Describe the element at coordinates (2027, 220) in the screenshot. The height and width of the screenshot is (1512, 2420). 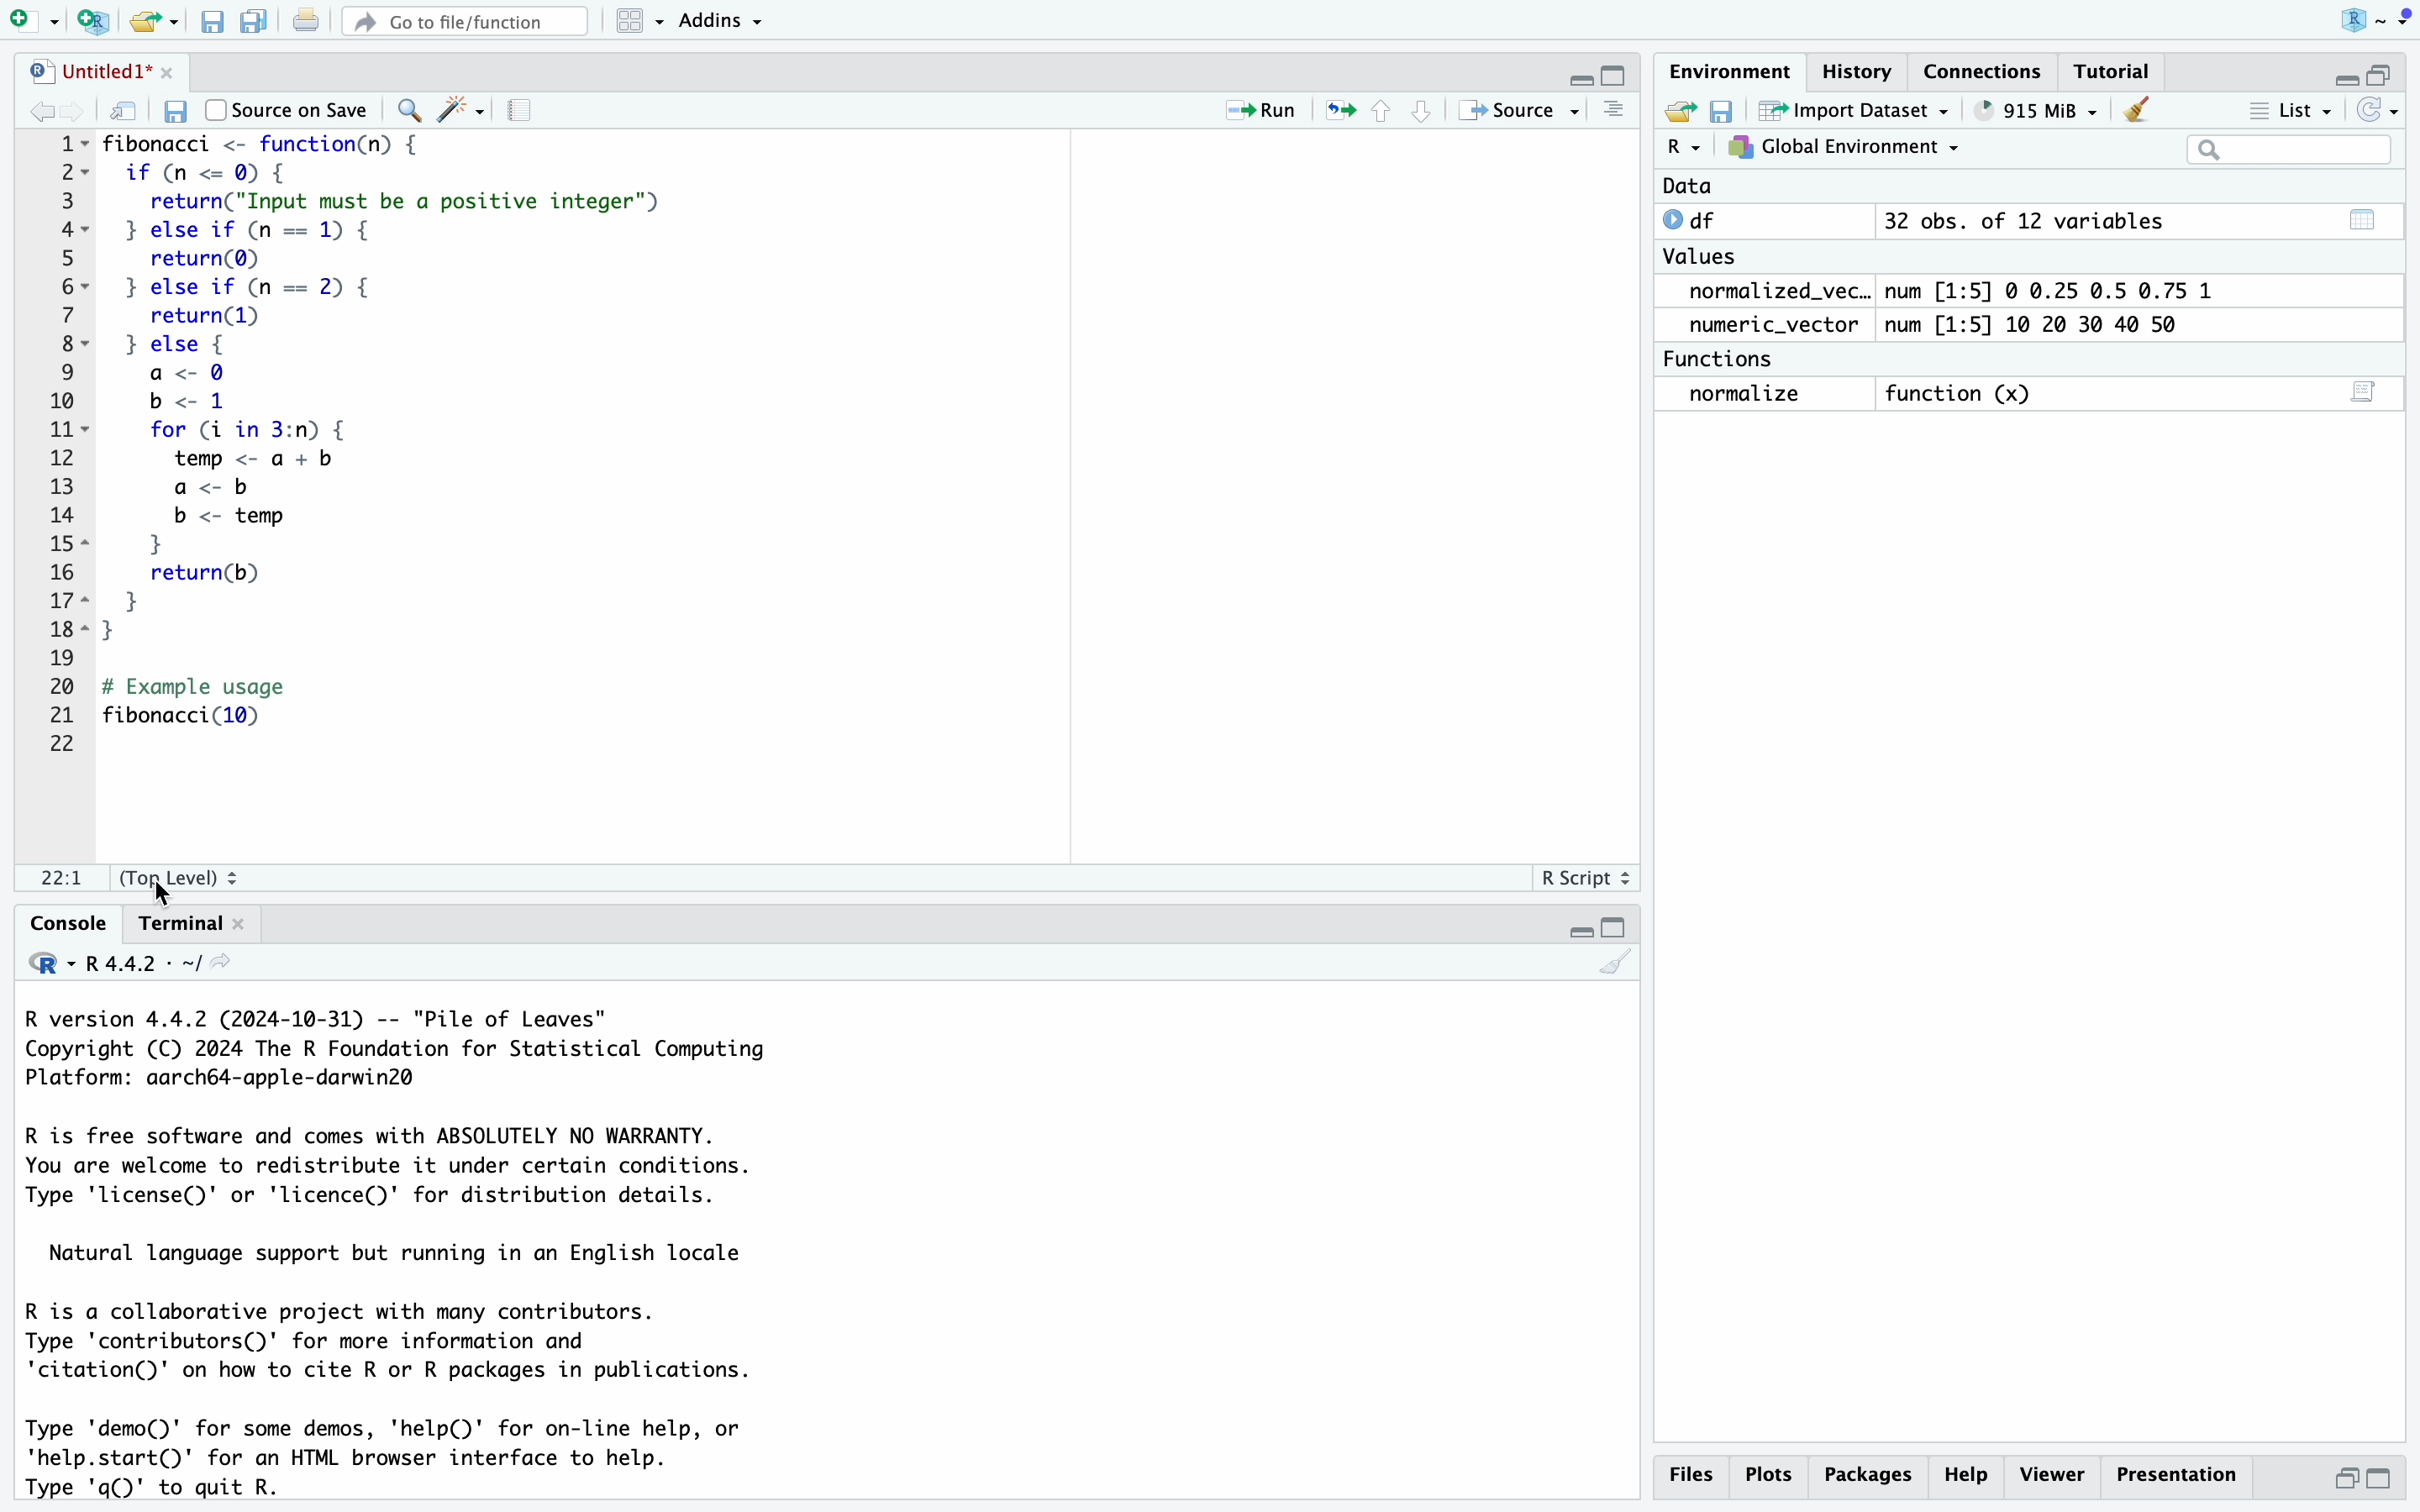
I see `32 obs. of 12 variables` at that location.